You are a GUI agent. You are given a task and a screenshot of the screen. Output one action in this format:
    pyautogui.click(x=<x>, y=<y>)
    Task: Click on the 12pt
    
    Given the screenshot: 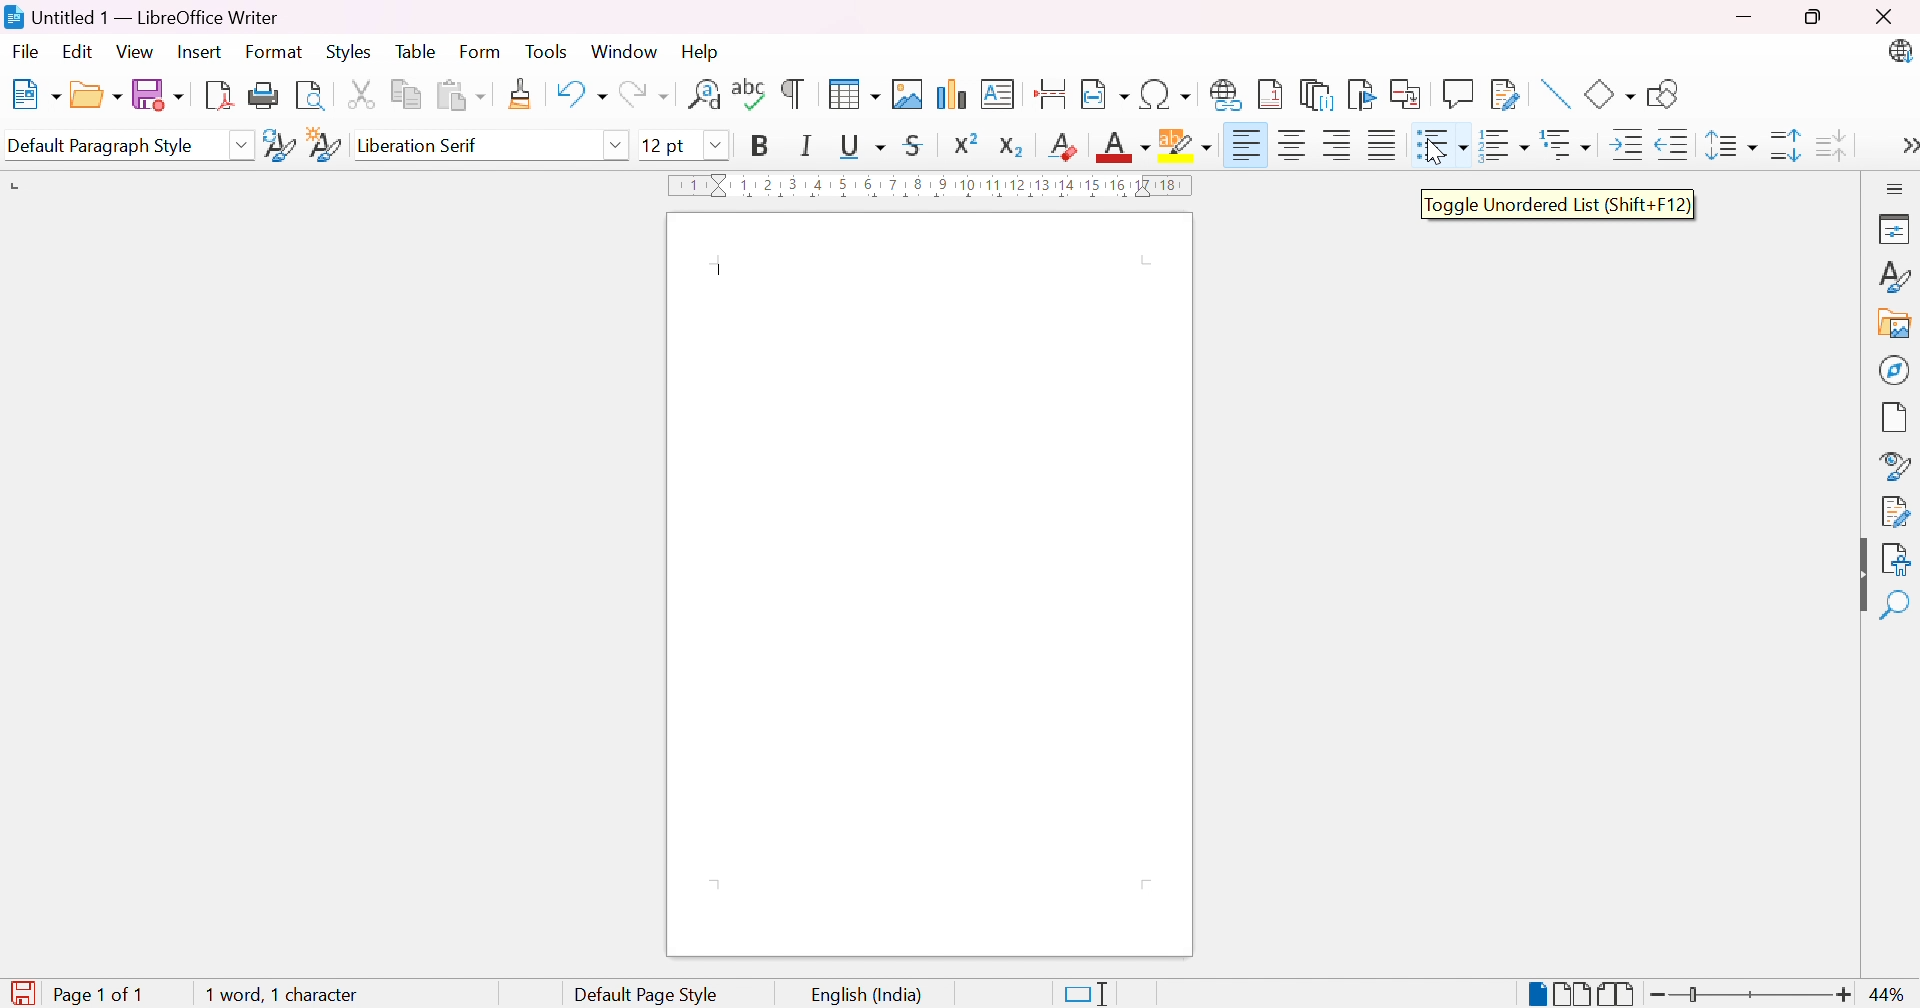 What is the action you would take?
    pyautogui.click(x=661, y=145)
    